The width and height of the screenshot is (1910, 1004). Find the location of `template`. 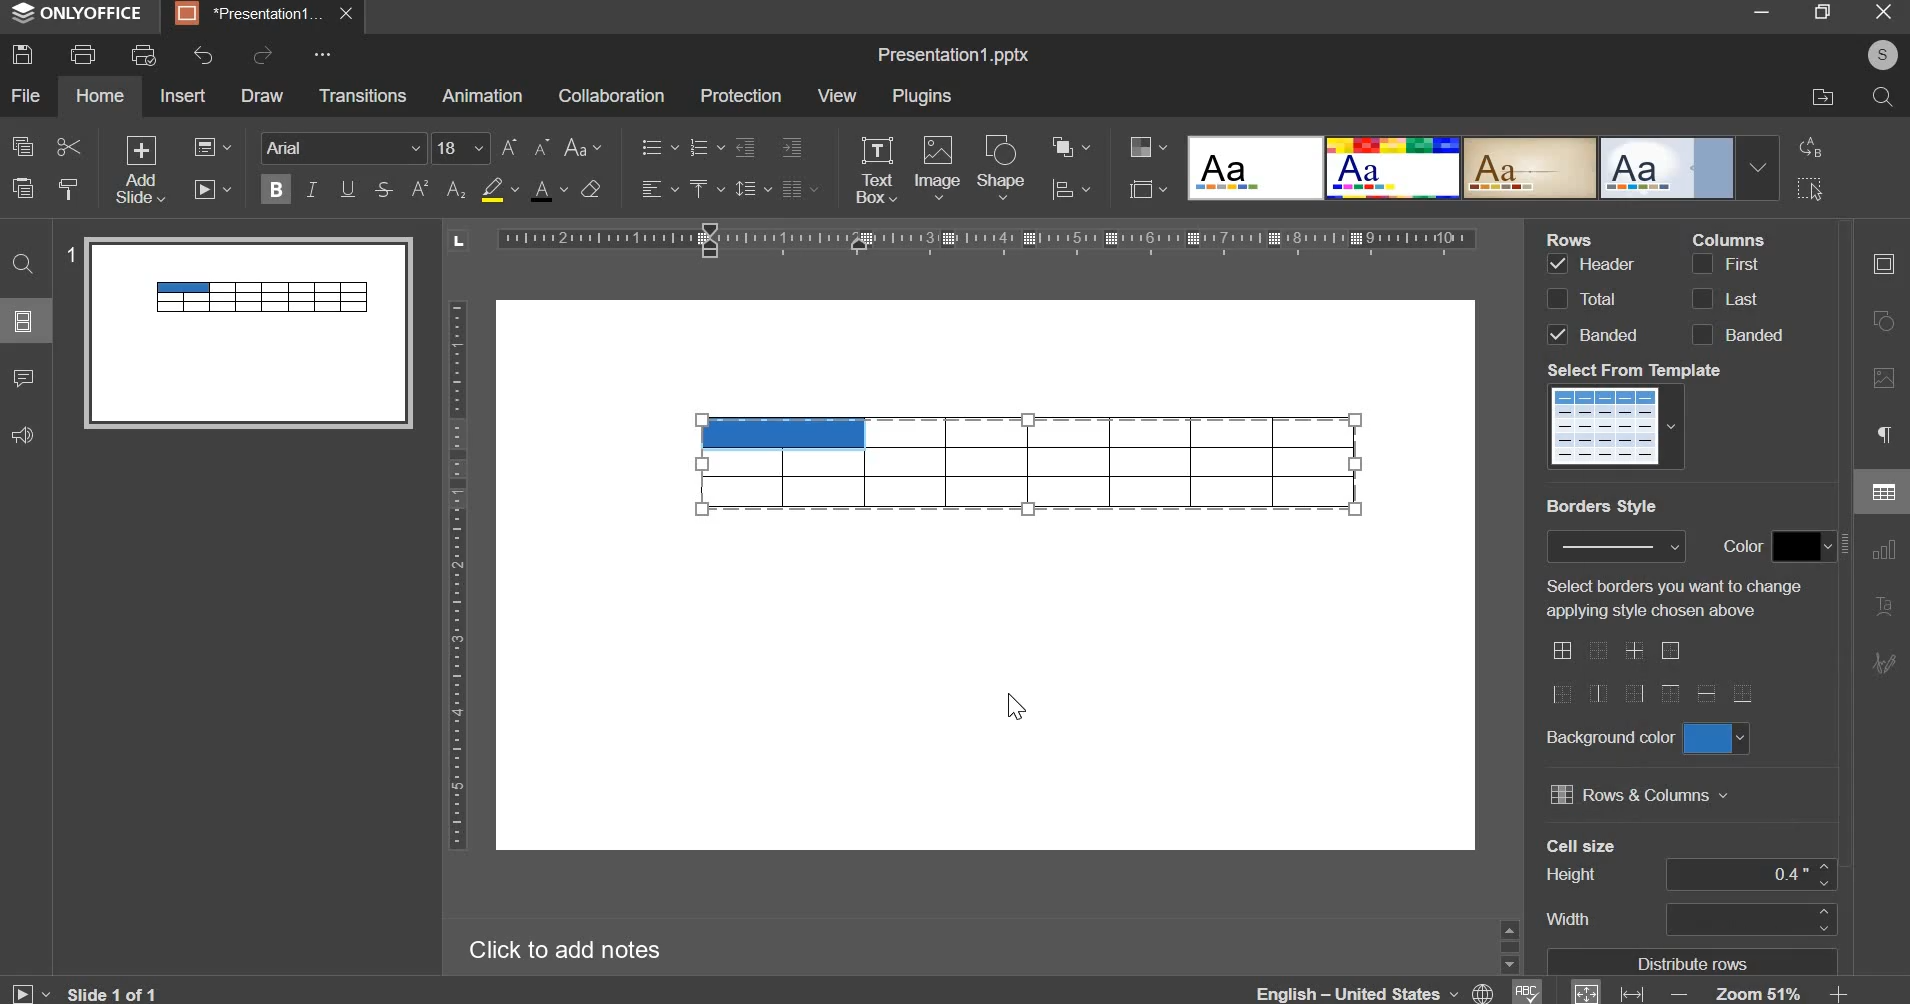

template is located at coordinates (1619, 425).